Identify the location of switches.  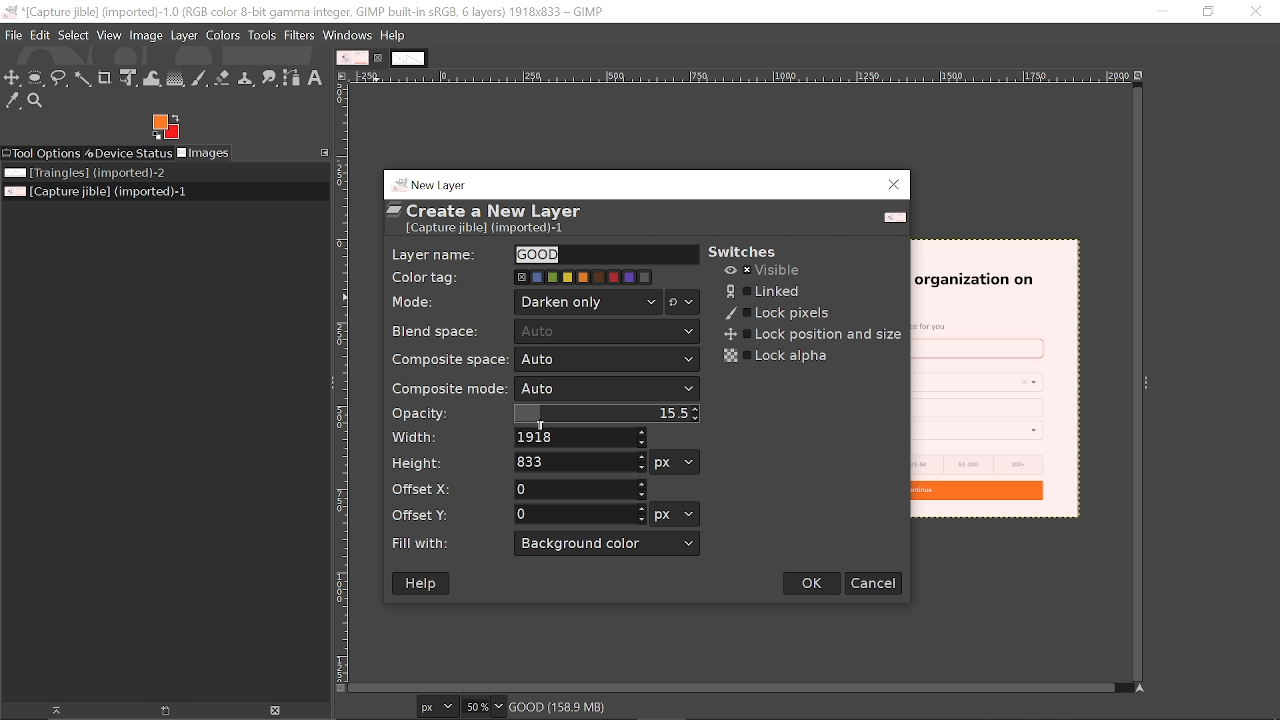
(752, 252).